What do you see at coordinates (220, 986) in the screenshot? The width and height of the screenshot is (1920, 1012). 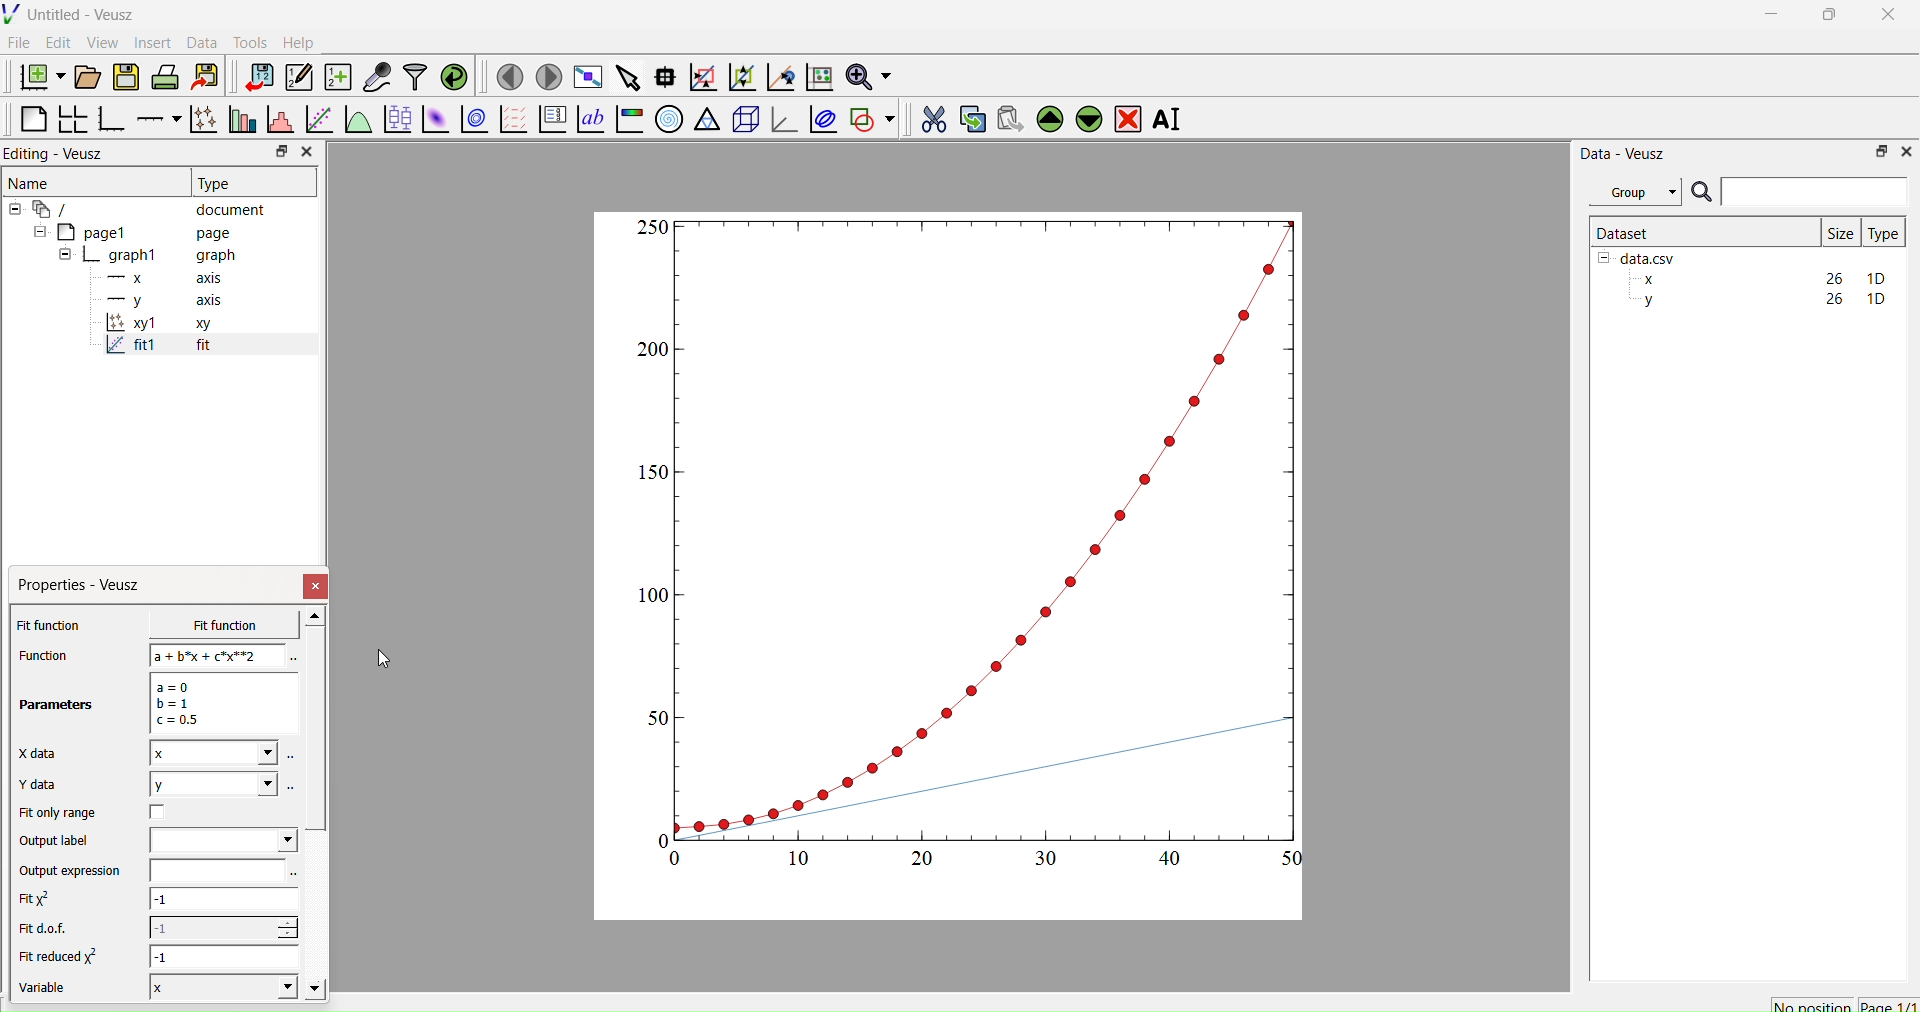 I see `X ` at bounding box center [220, 986].